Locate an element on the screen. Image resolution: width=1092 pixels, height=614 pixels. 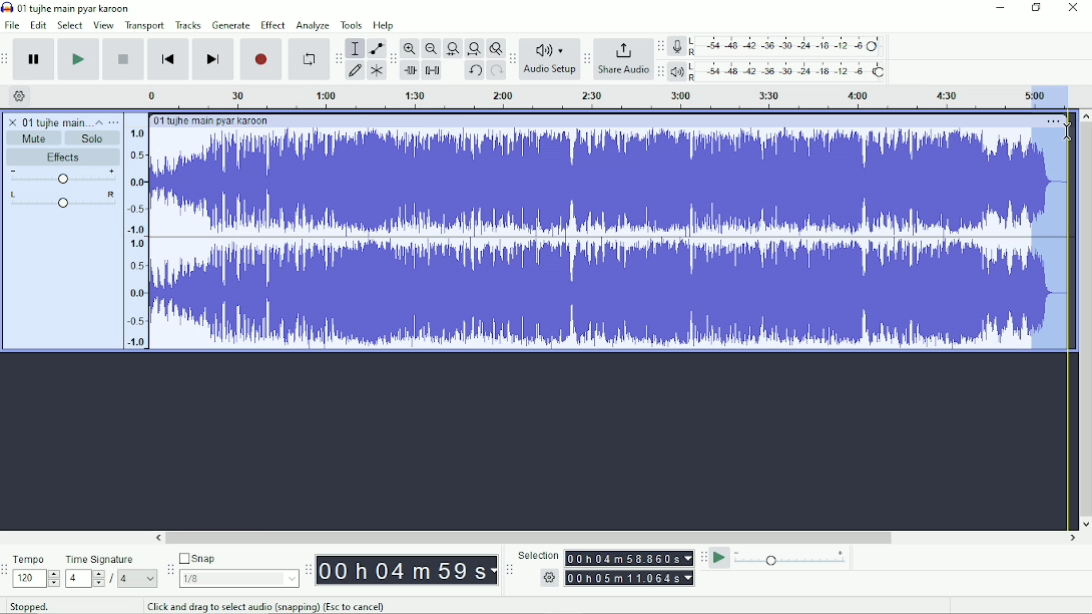
Snap is located at coordinates (239, 559).